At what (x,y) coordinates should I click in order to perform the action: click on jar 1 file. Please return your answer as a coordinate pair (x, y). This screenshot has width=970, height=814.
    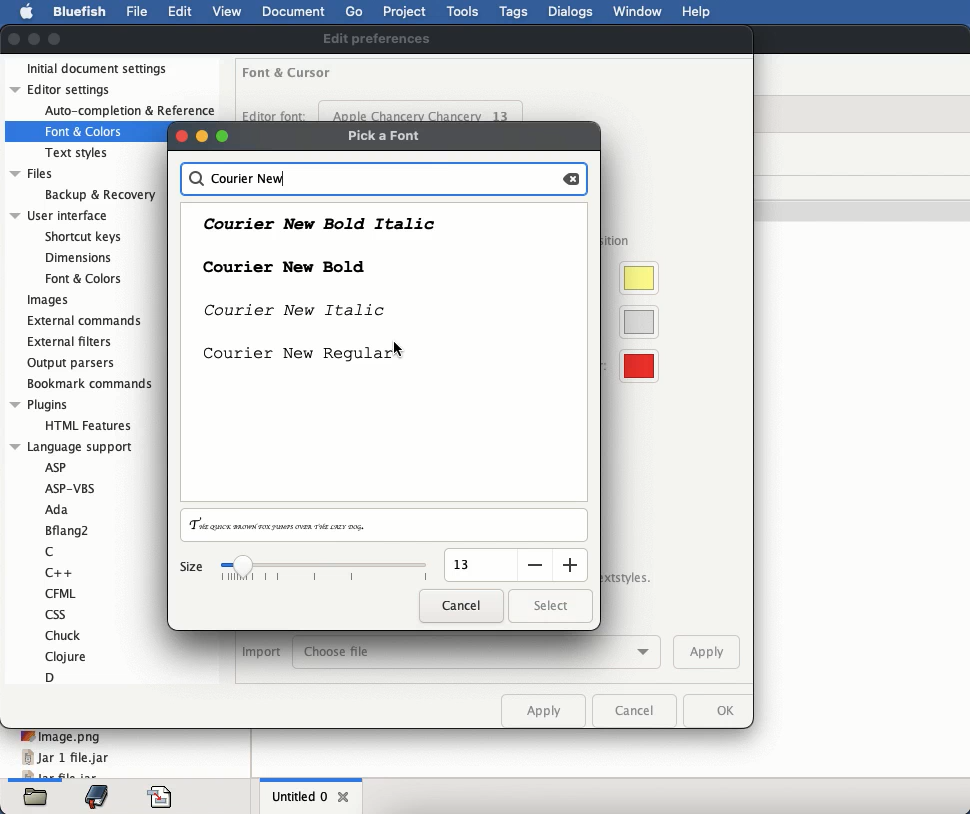
    Looking at the image, I should click on (65, 758).